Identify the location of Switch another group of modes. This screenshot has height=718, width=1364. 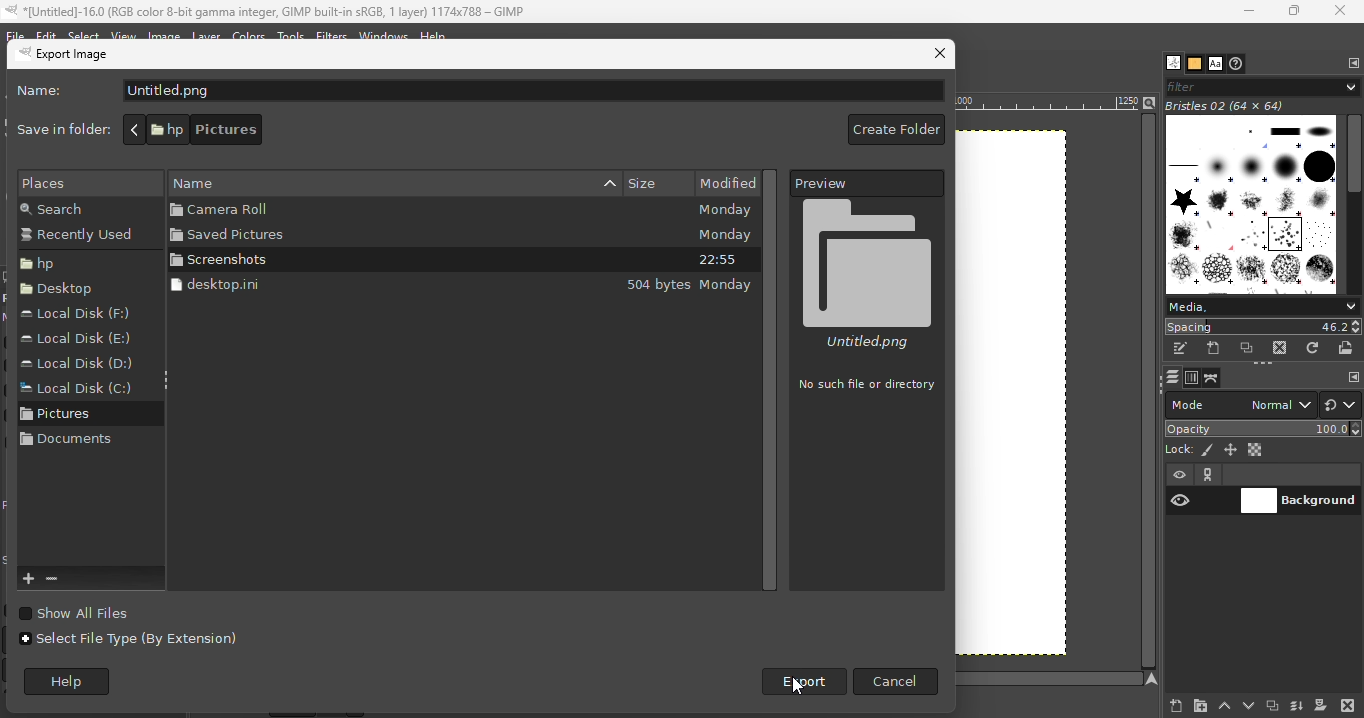
(1342, 404).